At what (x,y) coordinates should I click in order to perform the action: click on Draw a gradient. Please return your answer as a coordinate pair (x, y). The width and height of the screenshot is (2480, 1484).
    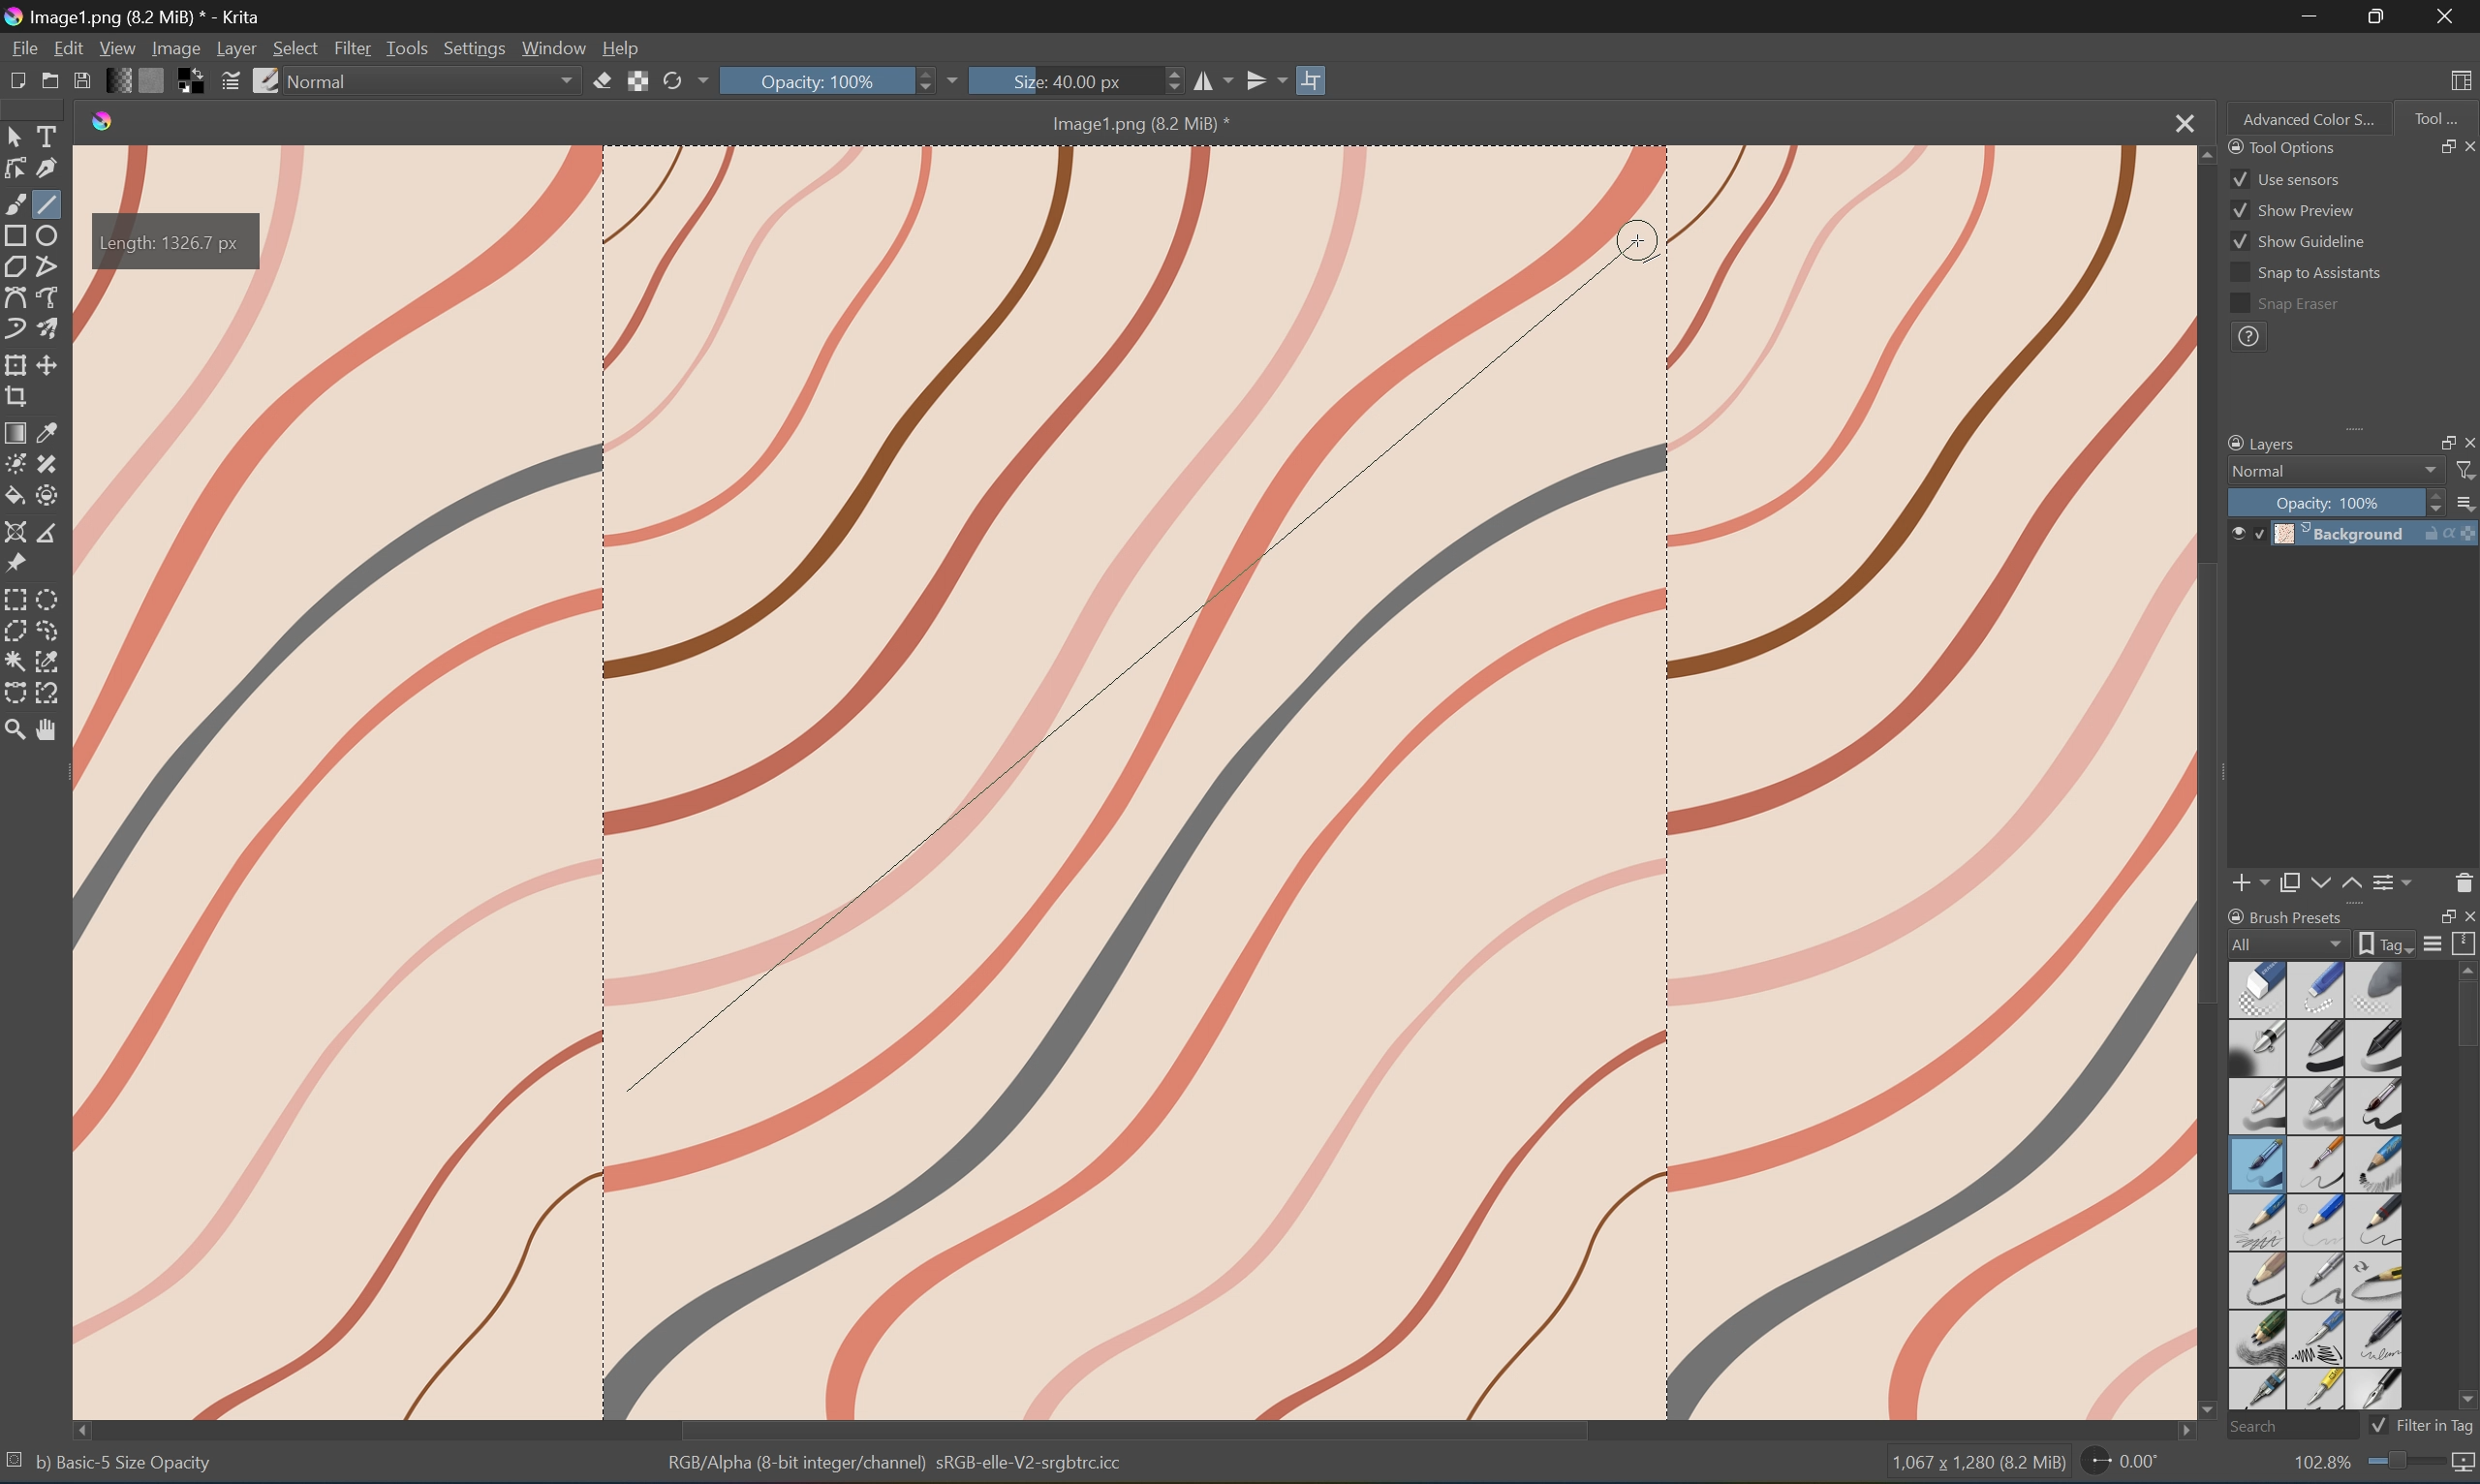
    Looking at the image, I should click on (17, 431).